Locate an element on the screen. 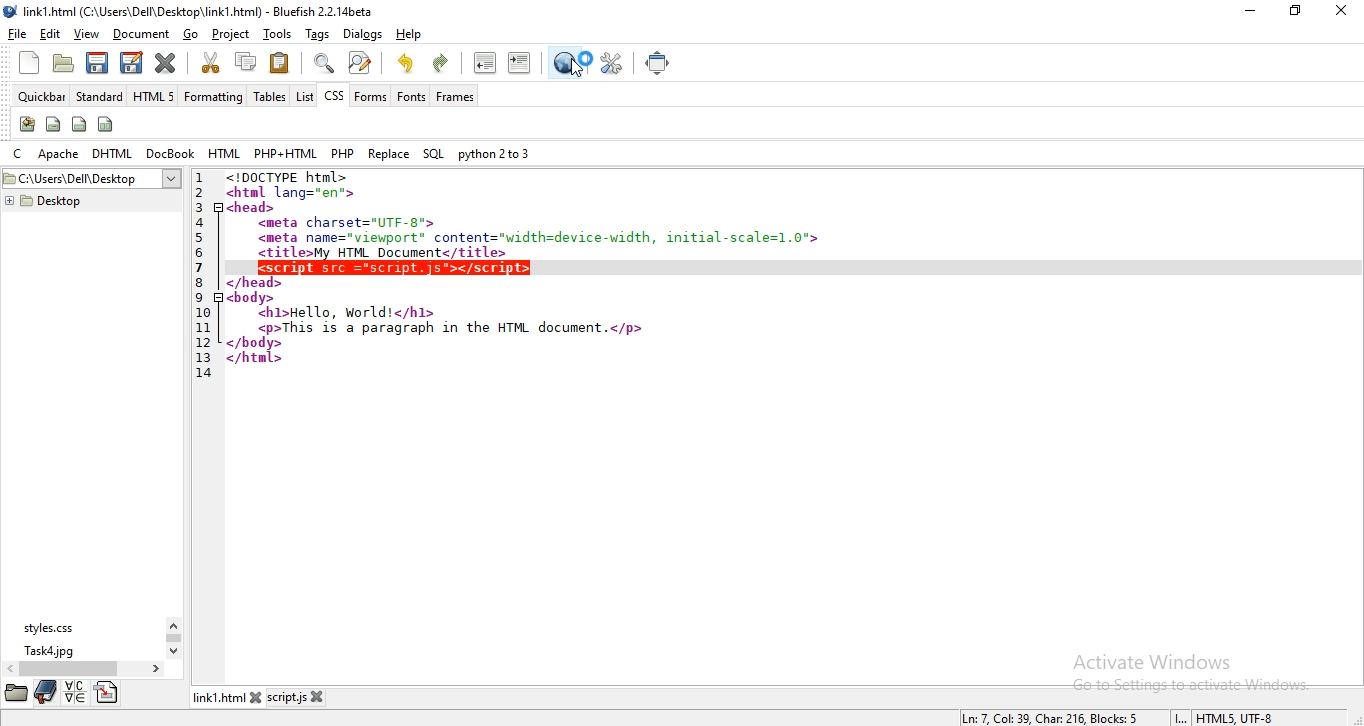 The height and width of the screenshot is (726, 1364). columns is located at coordinates (104, 125).